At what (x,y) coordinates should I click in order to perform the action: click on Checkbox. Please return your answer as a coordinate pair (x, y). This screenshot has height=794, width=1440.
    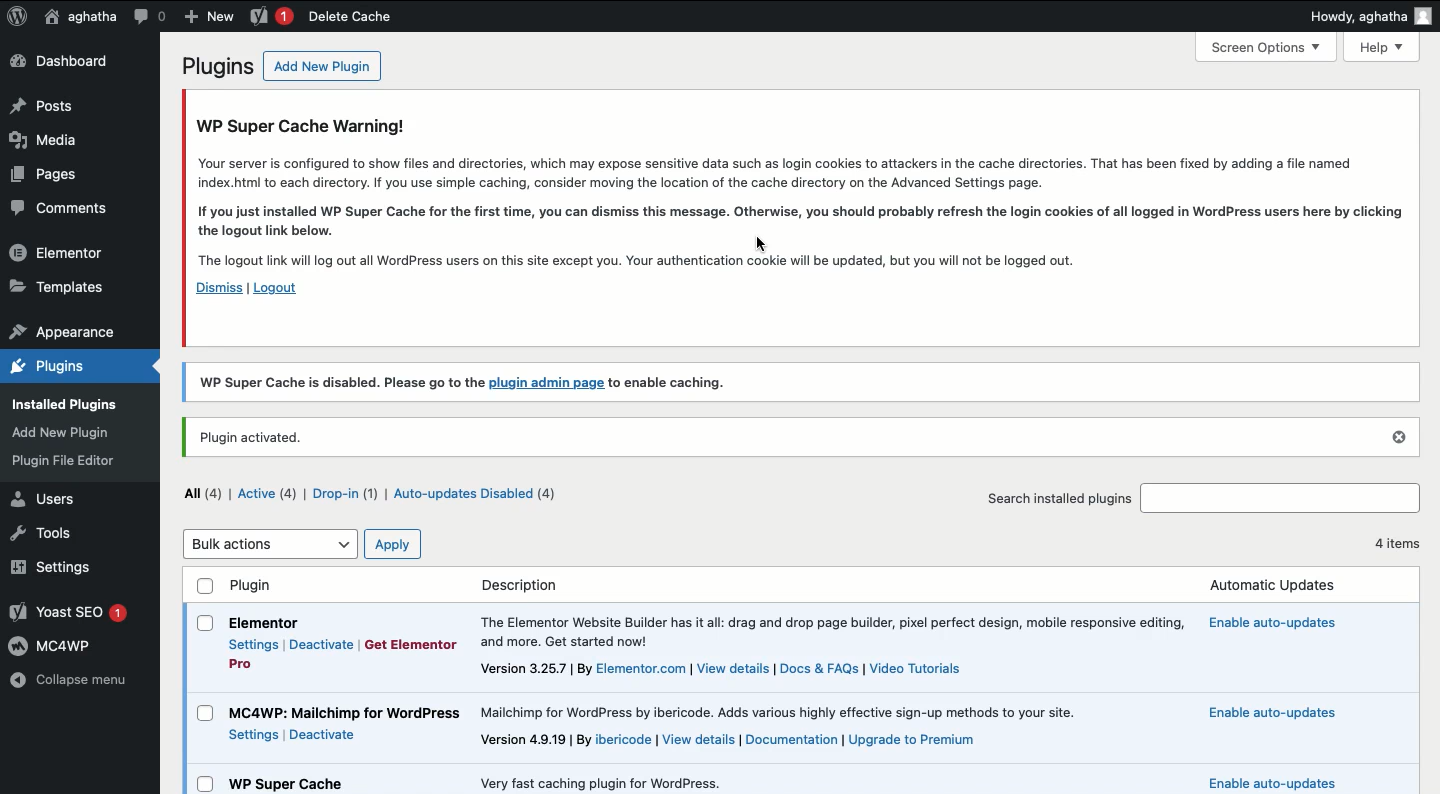
    Looking at the image, I should click on (205, 783).